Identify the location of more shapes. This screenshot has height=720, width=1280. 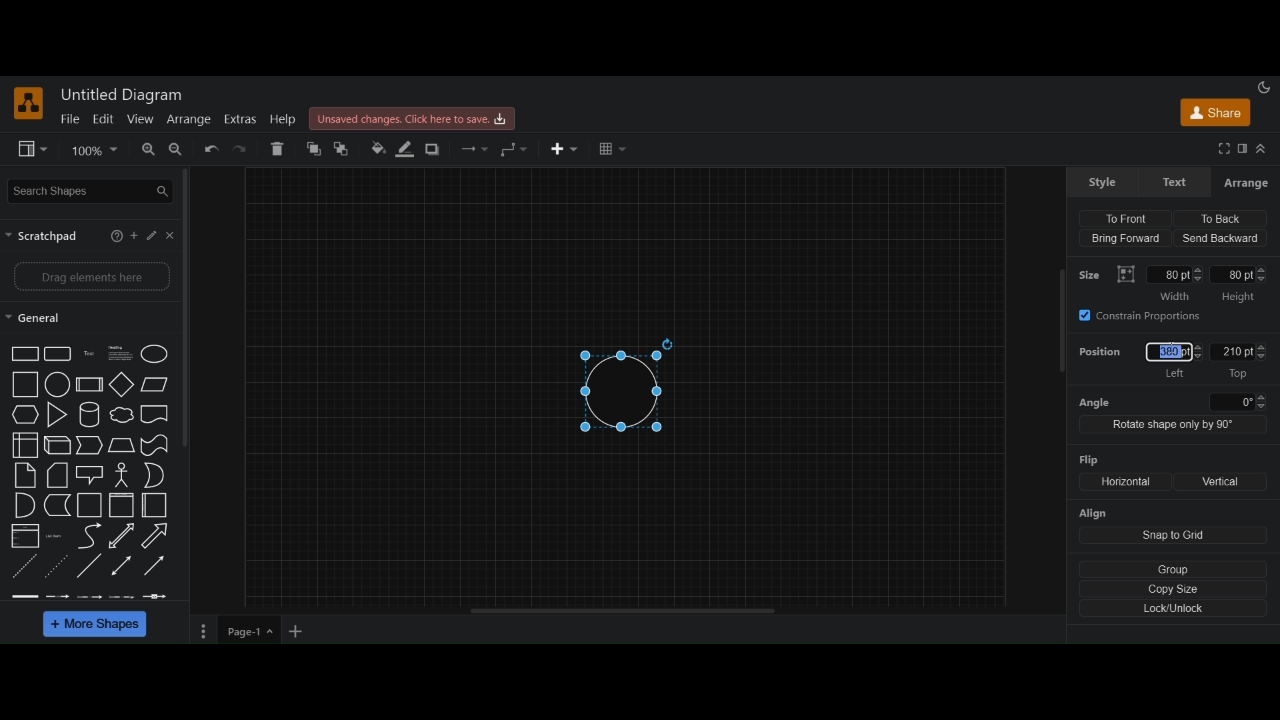
(97, 626).